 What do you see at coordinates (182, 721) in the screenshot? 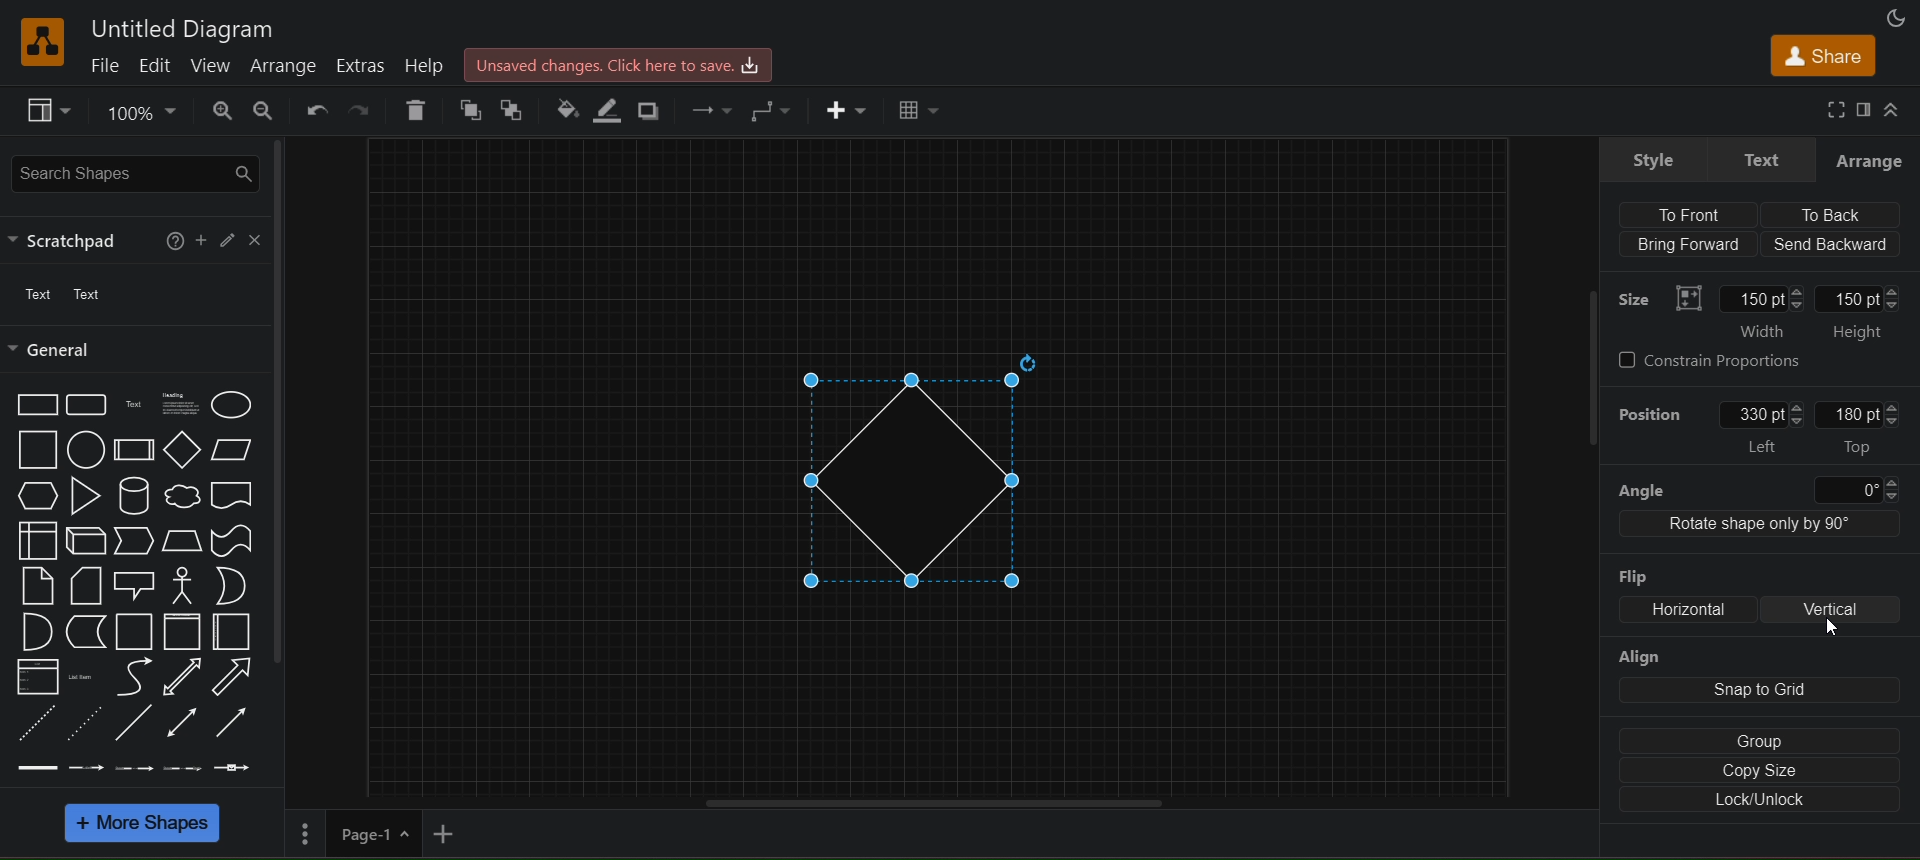
I see `bidirectional connector` at bounding box center [182, 721].